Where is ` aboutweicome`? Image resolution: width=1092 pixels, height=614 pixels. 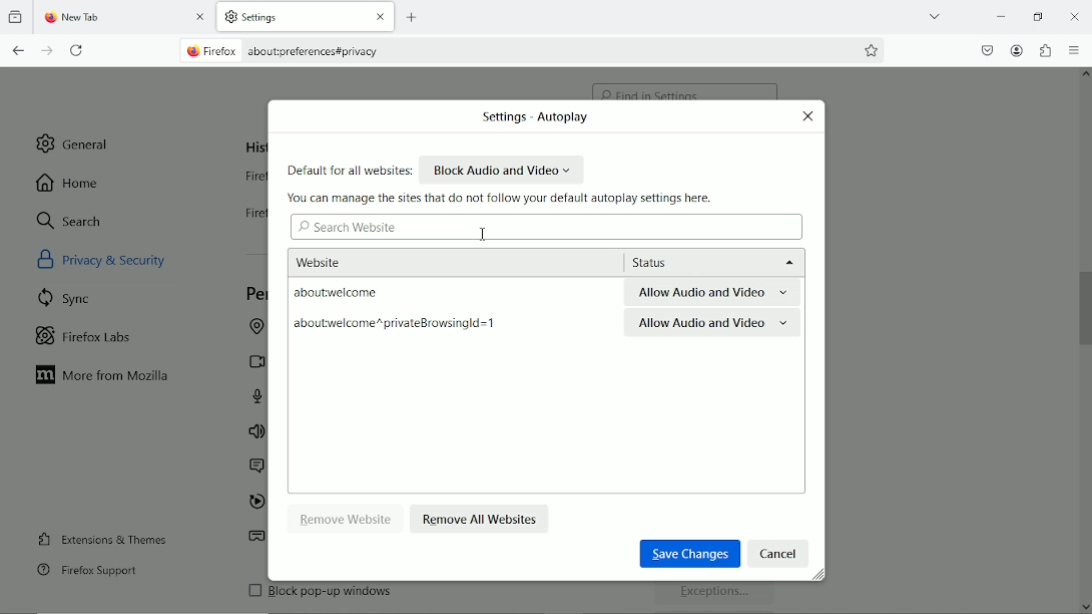  aboutweicome is located at coordinates (371, 293).